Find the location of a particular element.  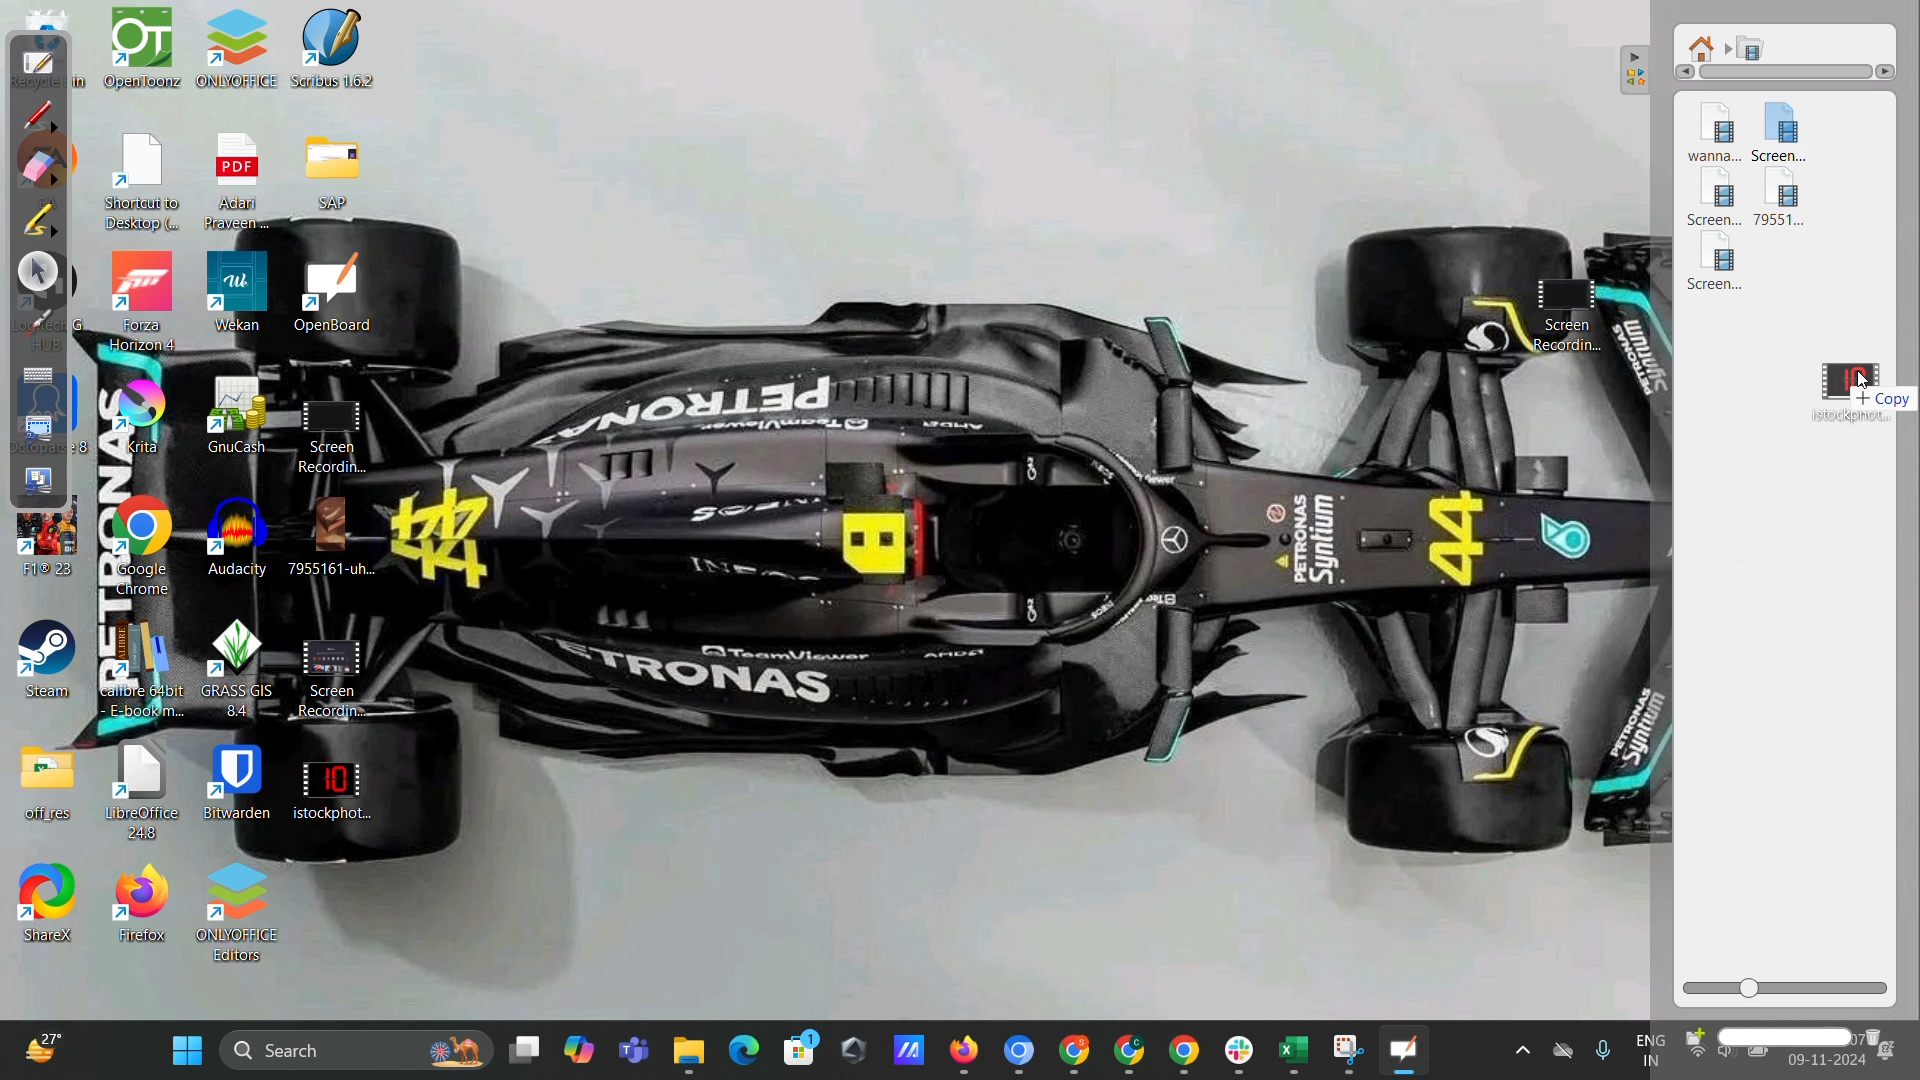

capture screen is located at coordinates (38, 480).